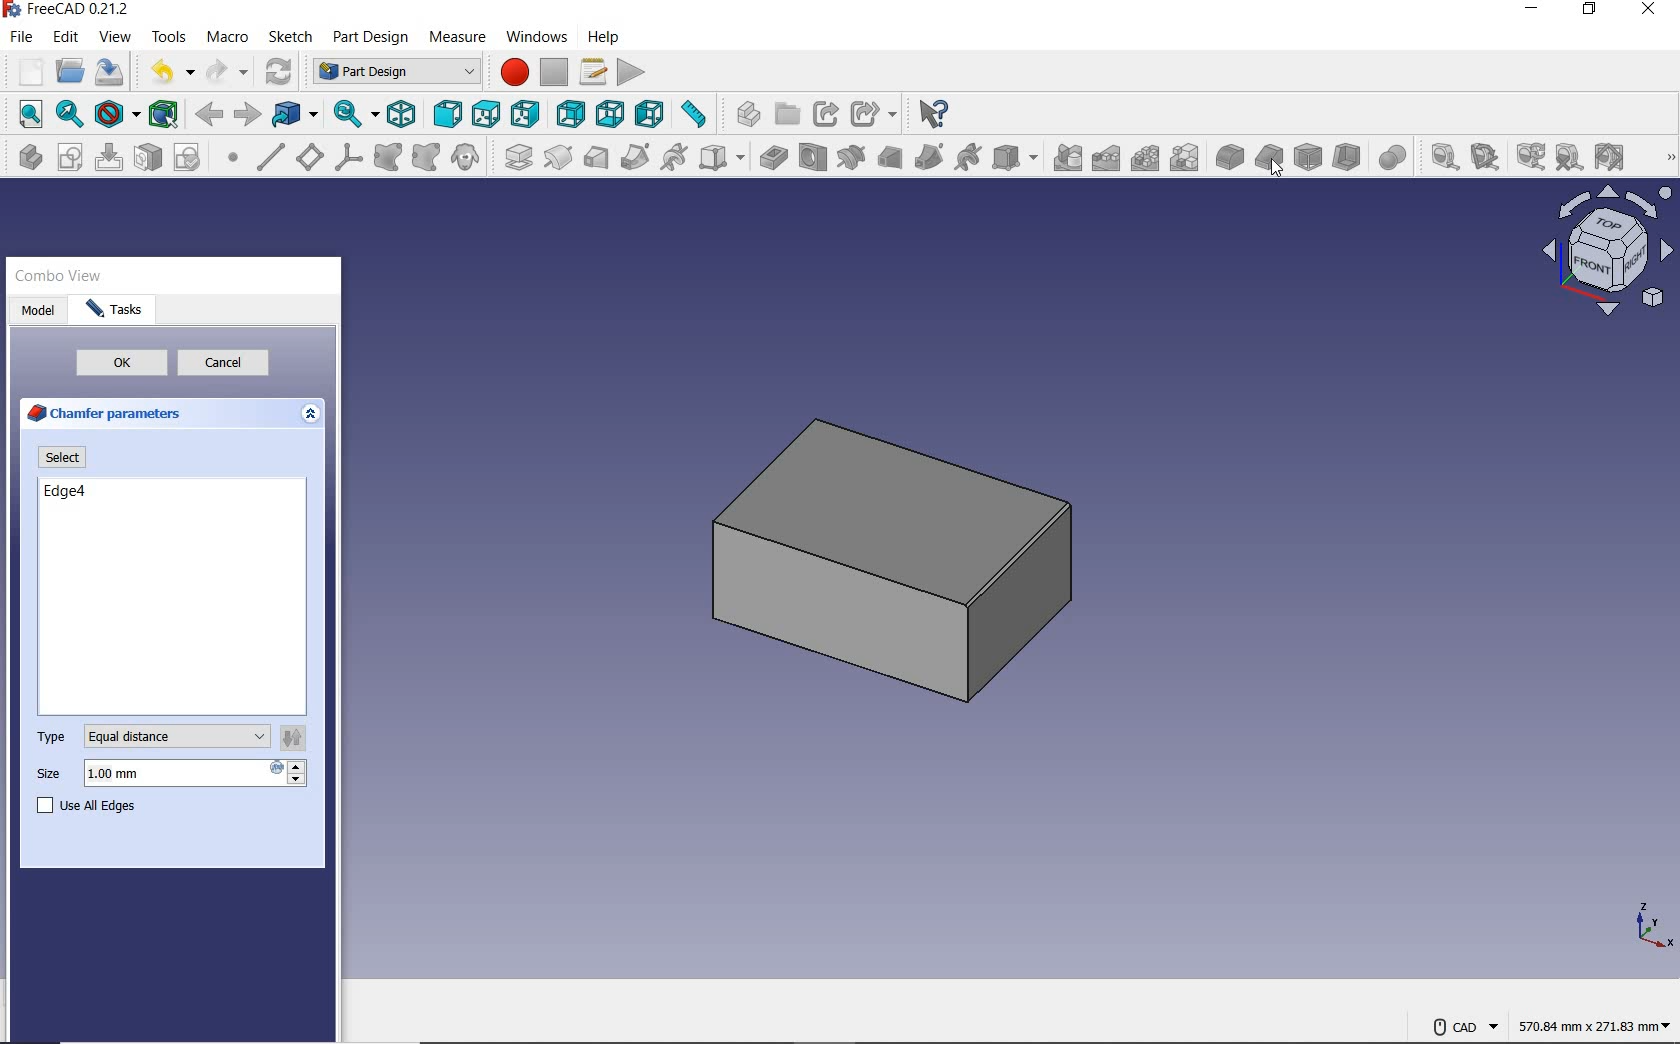 This screenshot has height=1044, width=1680. I want to click on refresh, so click(281, 71).